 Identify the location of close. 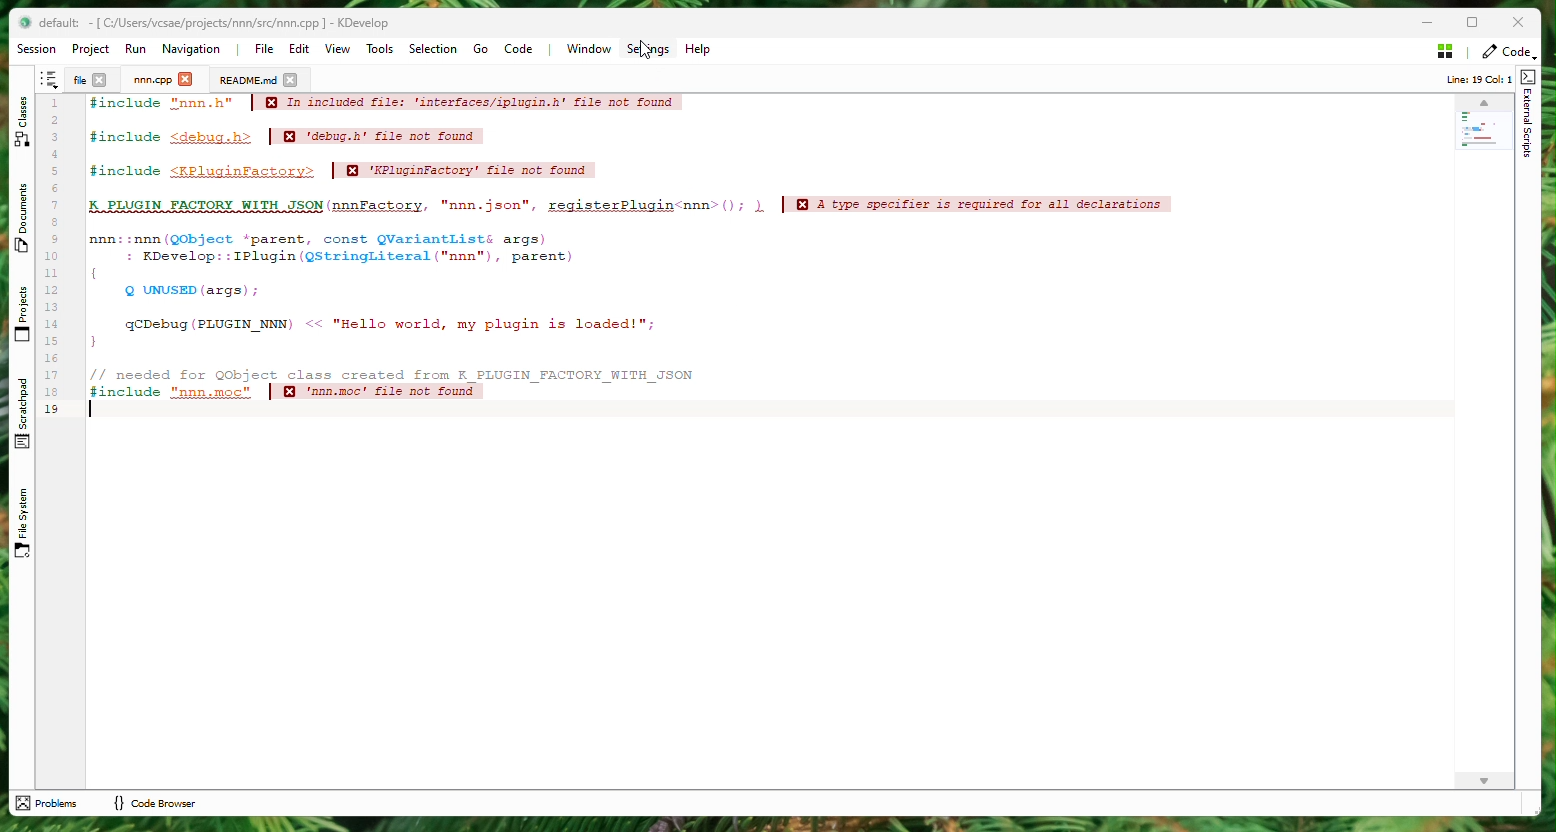
(186, 80).